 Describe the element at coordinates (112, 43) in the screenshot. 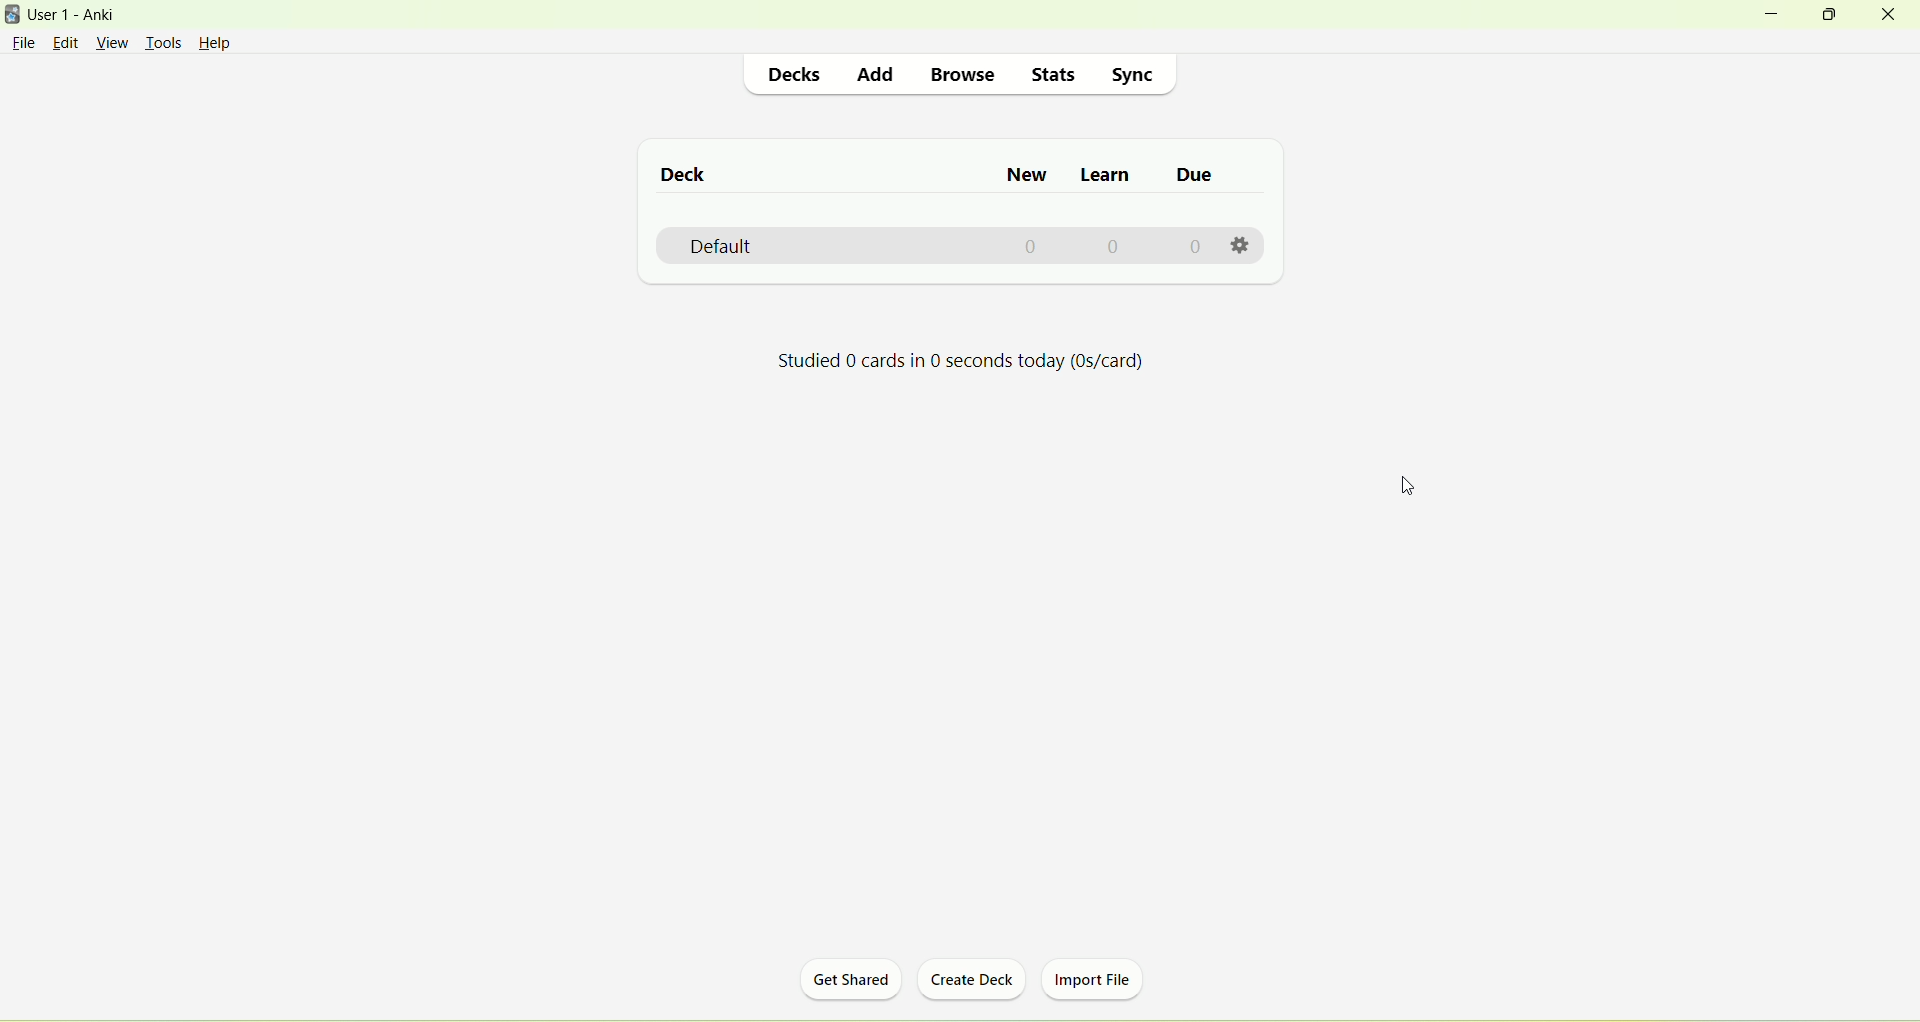

I see `view` at that location.